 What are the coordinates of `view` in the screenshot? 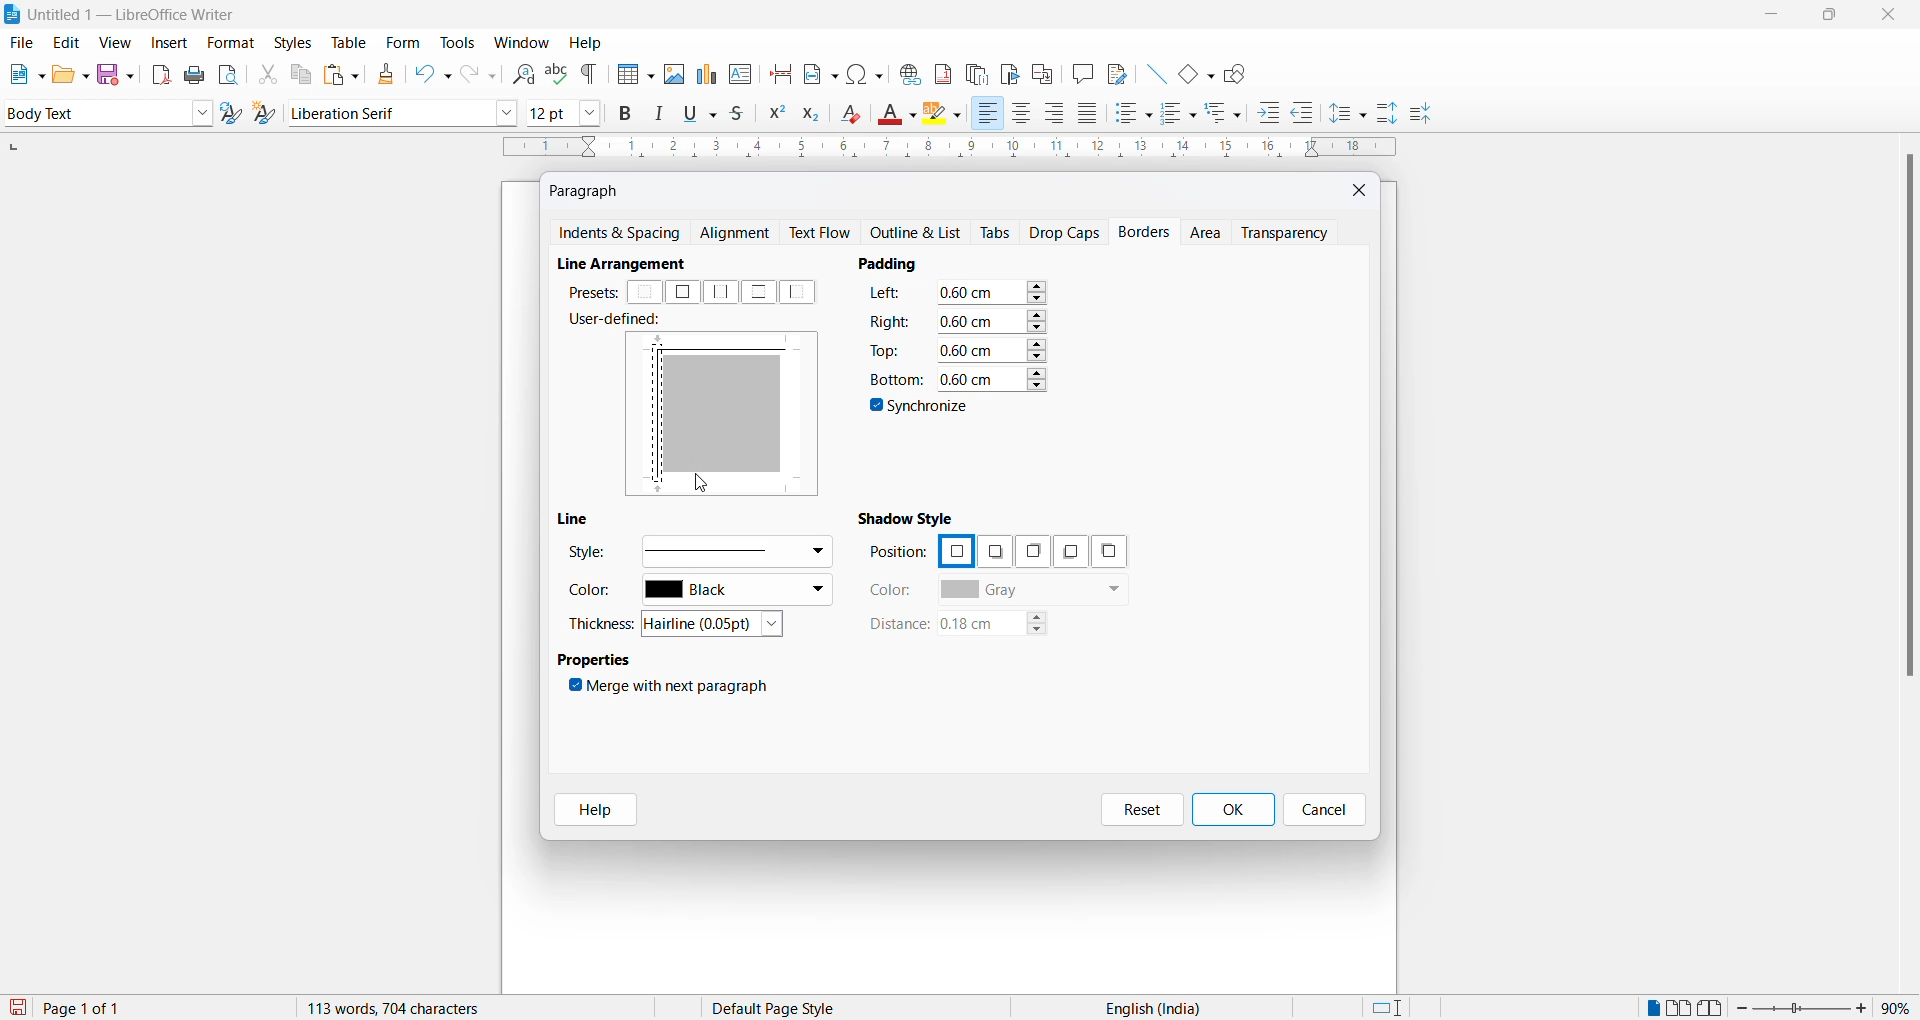 It's located at (118, 42).